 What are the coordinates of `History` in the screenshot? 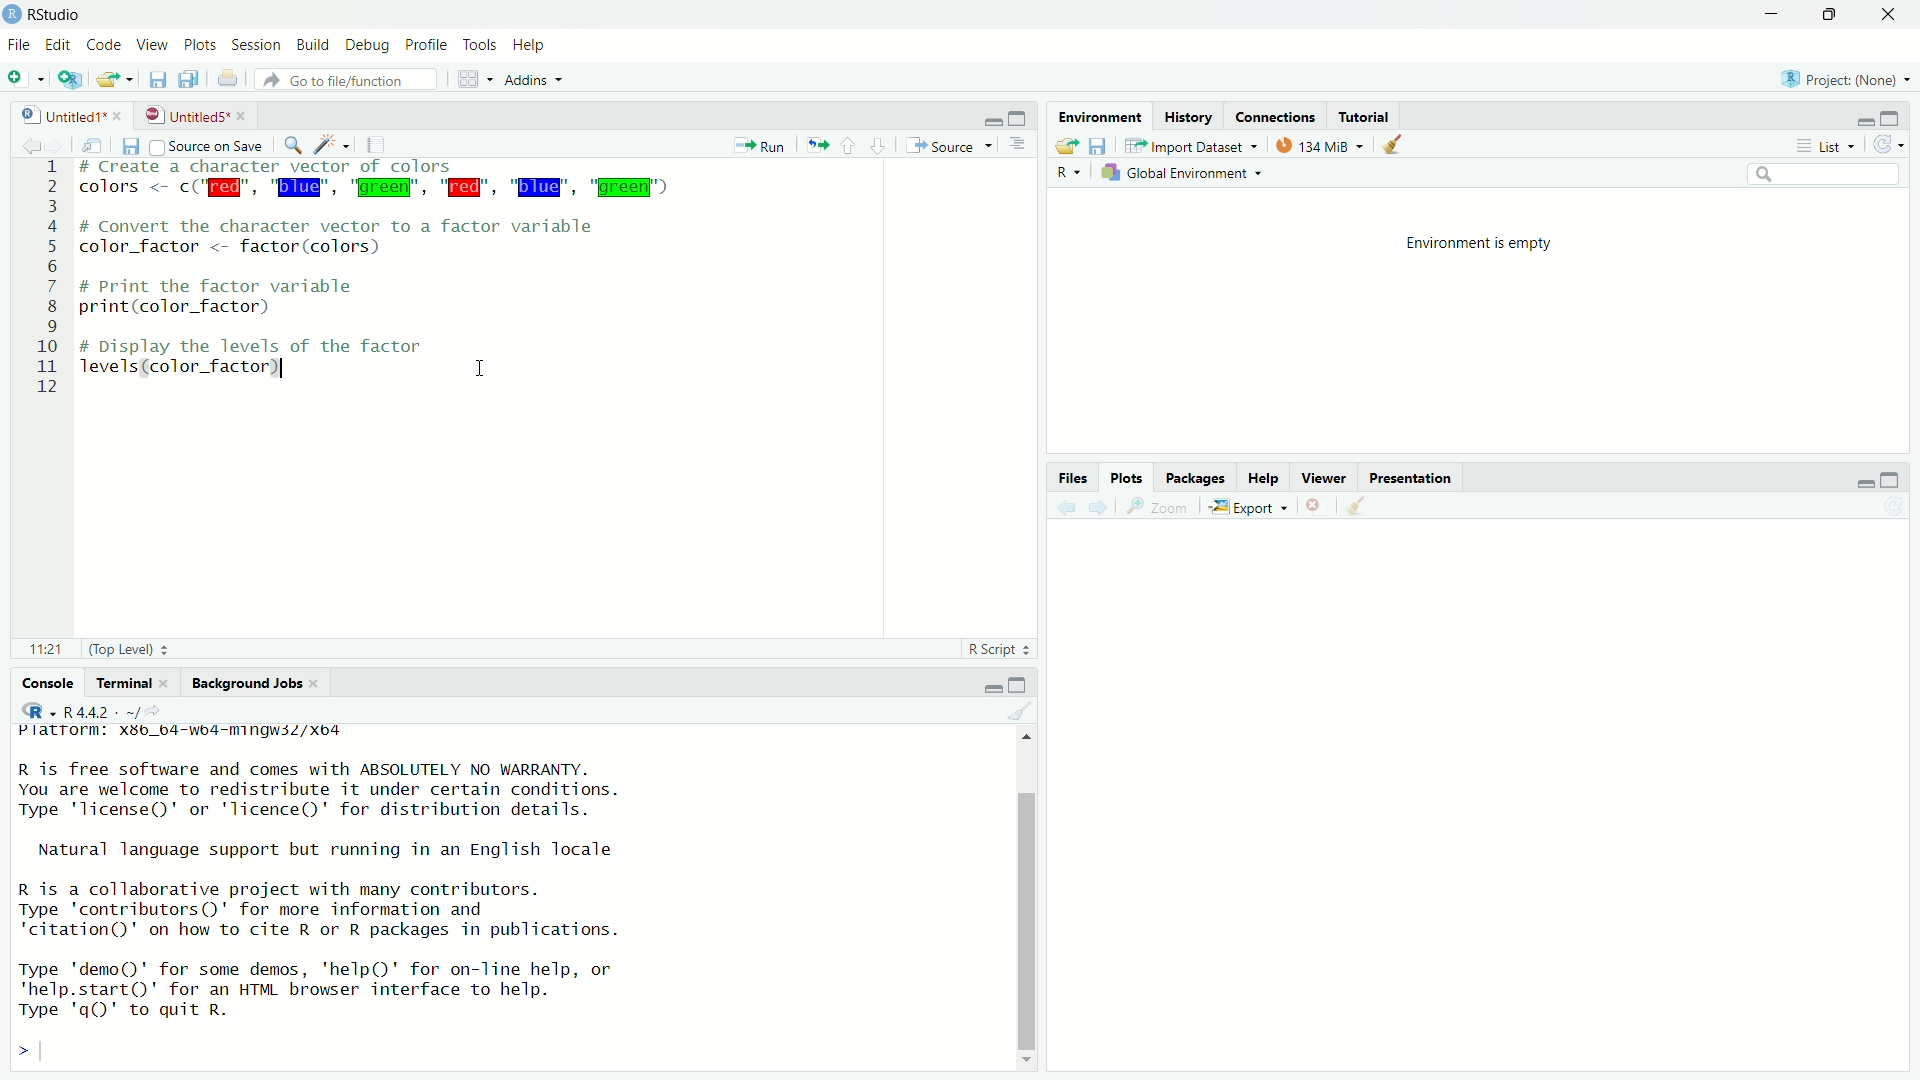 It's located at (1187, 114).